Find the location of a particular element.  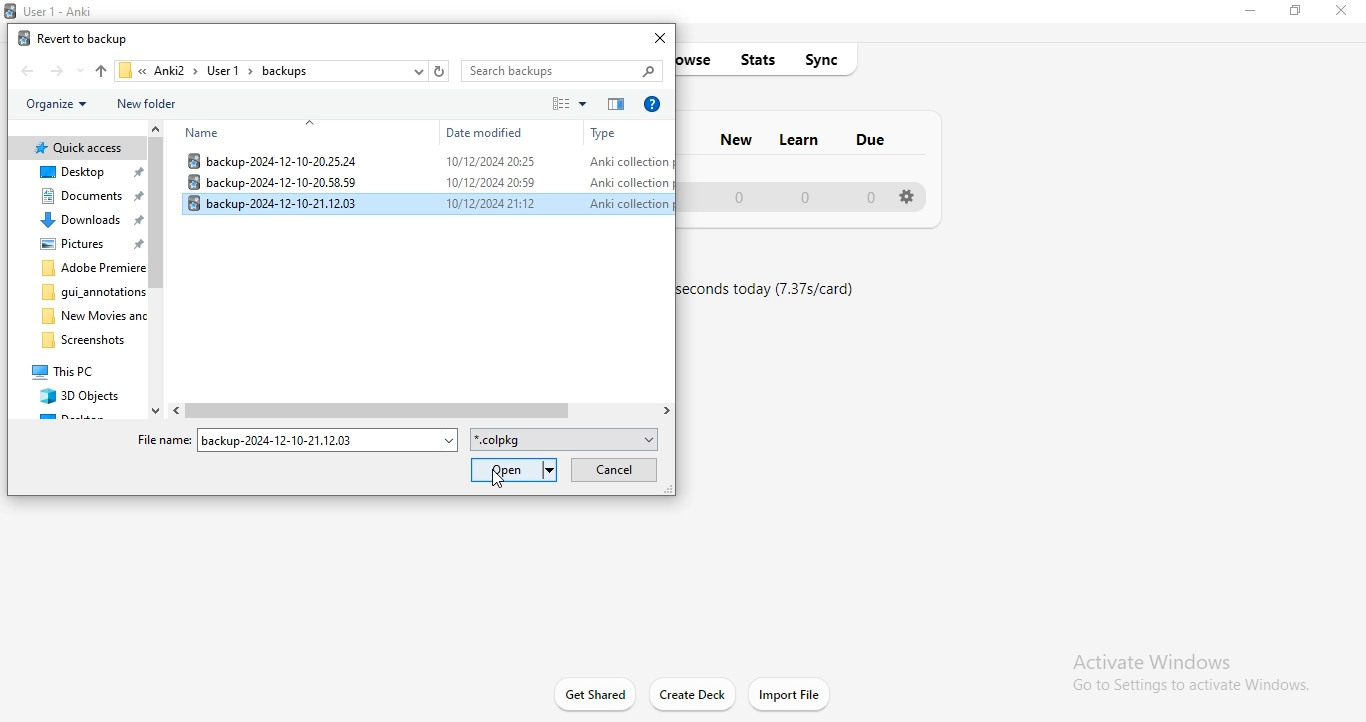

file down is located at coordinates (79, 71).